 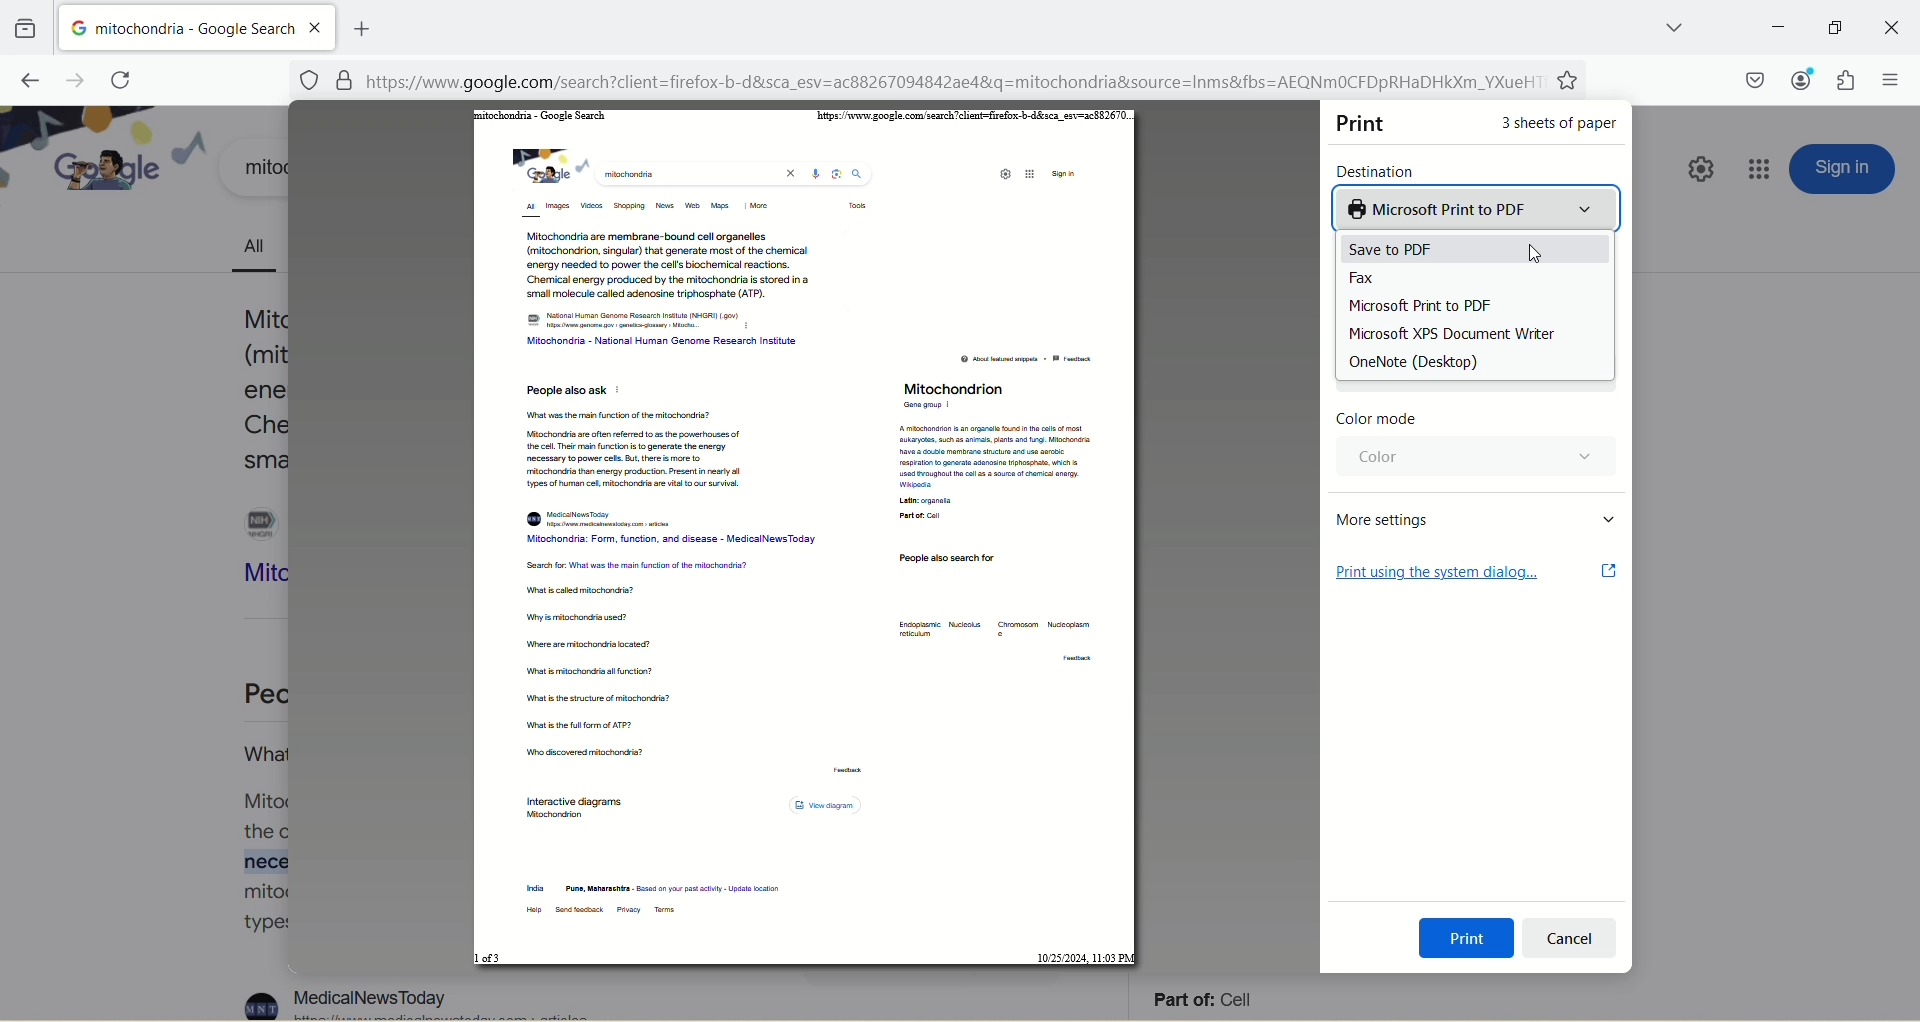 What do you see at coordinates (1467, 938) in the screenshot?
I see `print` at bounding box center [1467, 938].